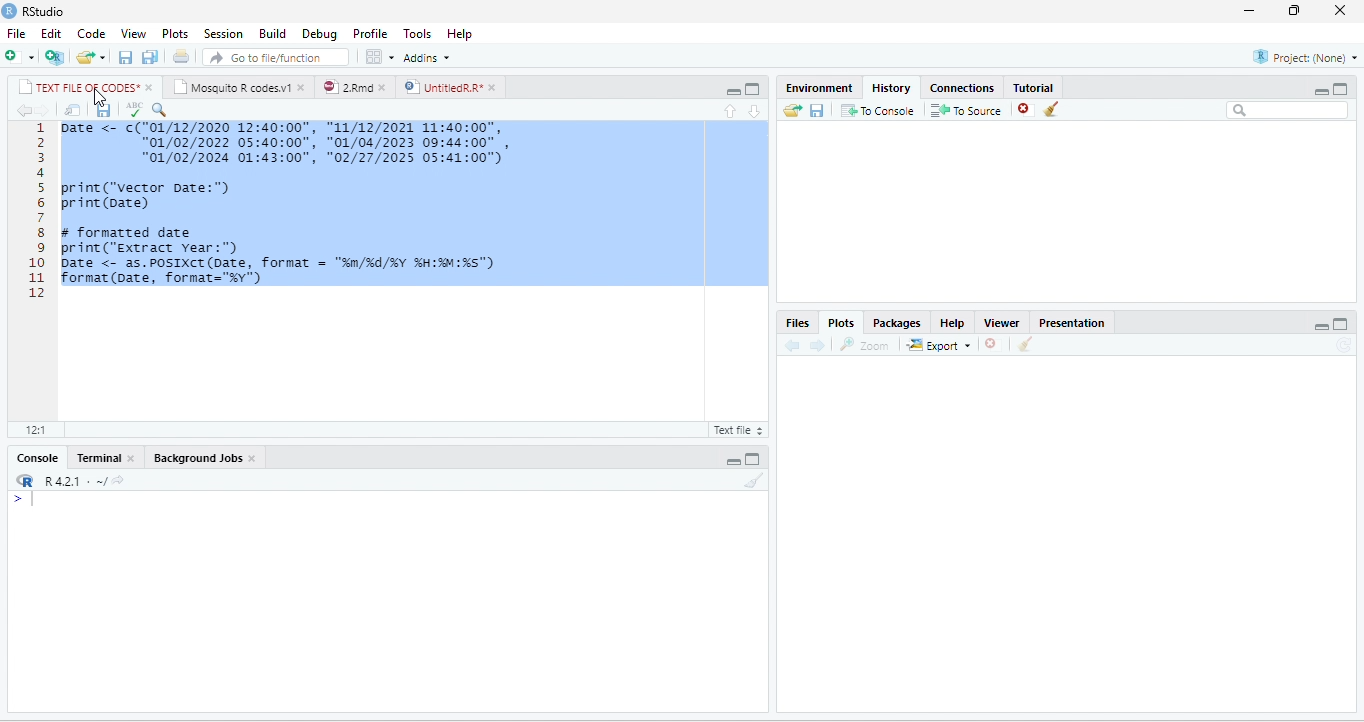  I want to click on clear, so click(1052, 109).